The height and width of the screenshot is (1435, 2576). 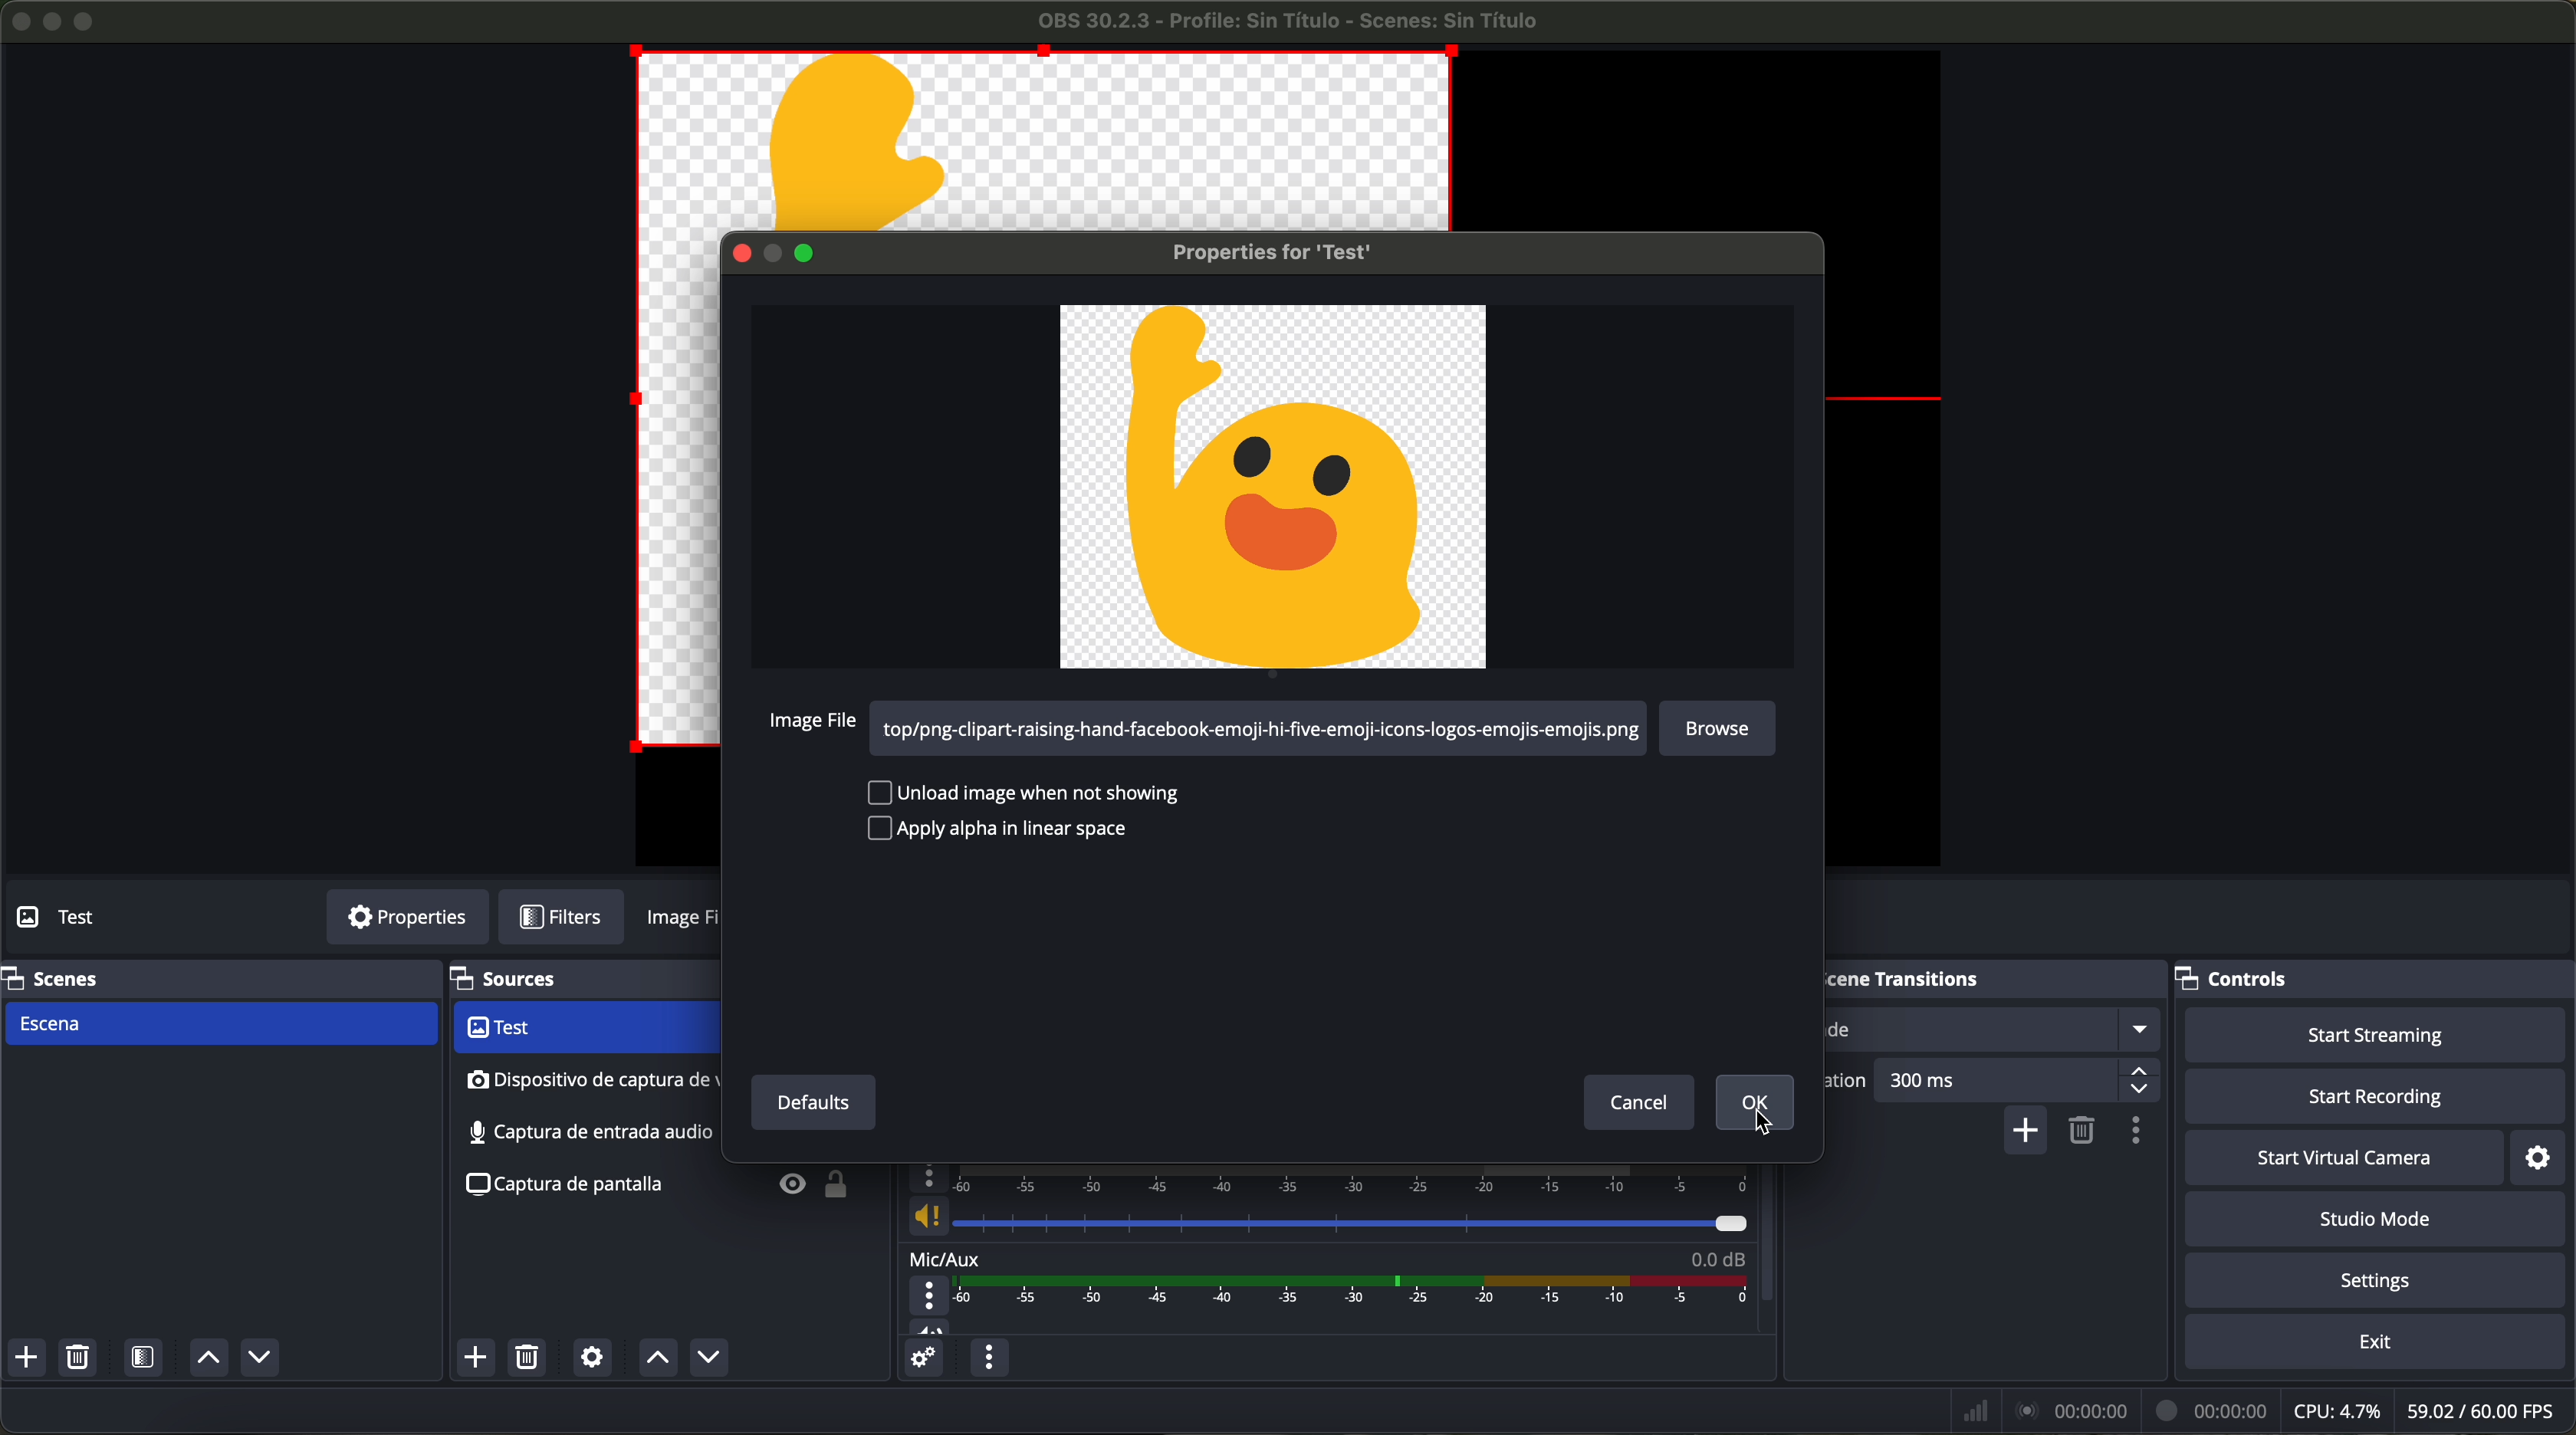 I want to click on vol, so click(x=1325, y=1217).